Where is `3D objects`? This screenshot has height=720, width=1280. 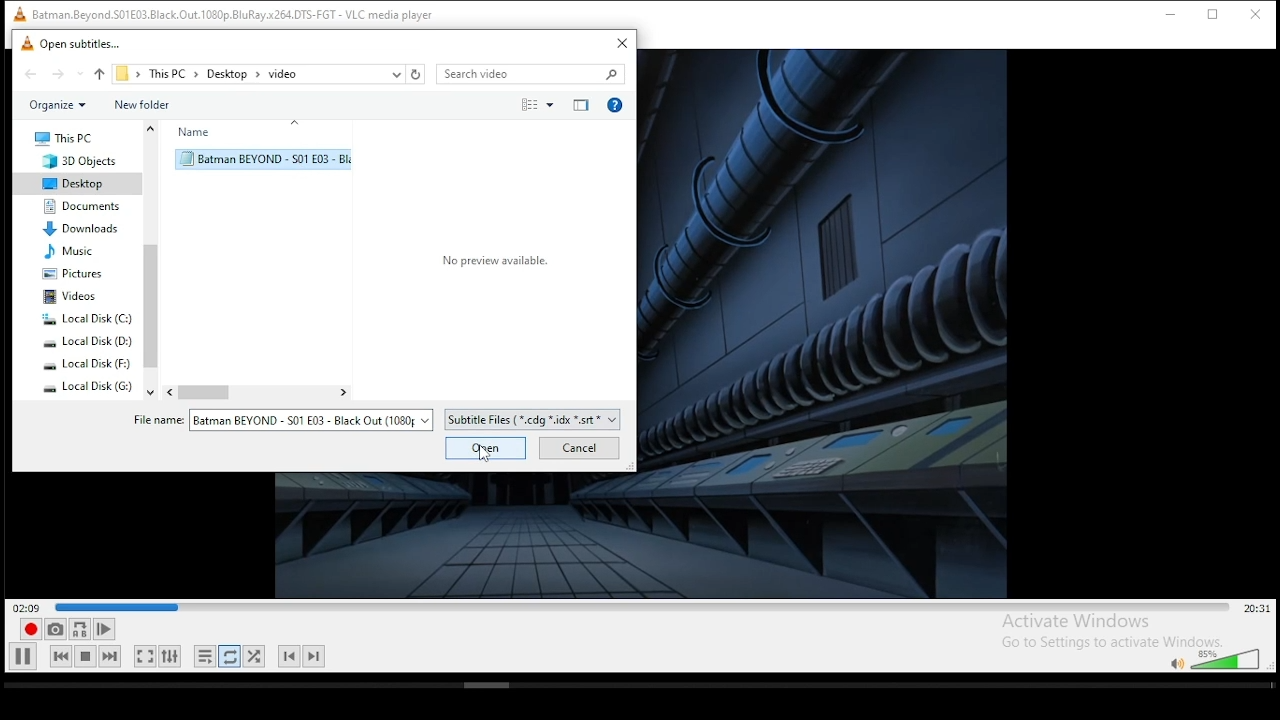
3D objects is located at coordinates (80, 162).